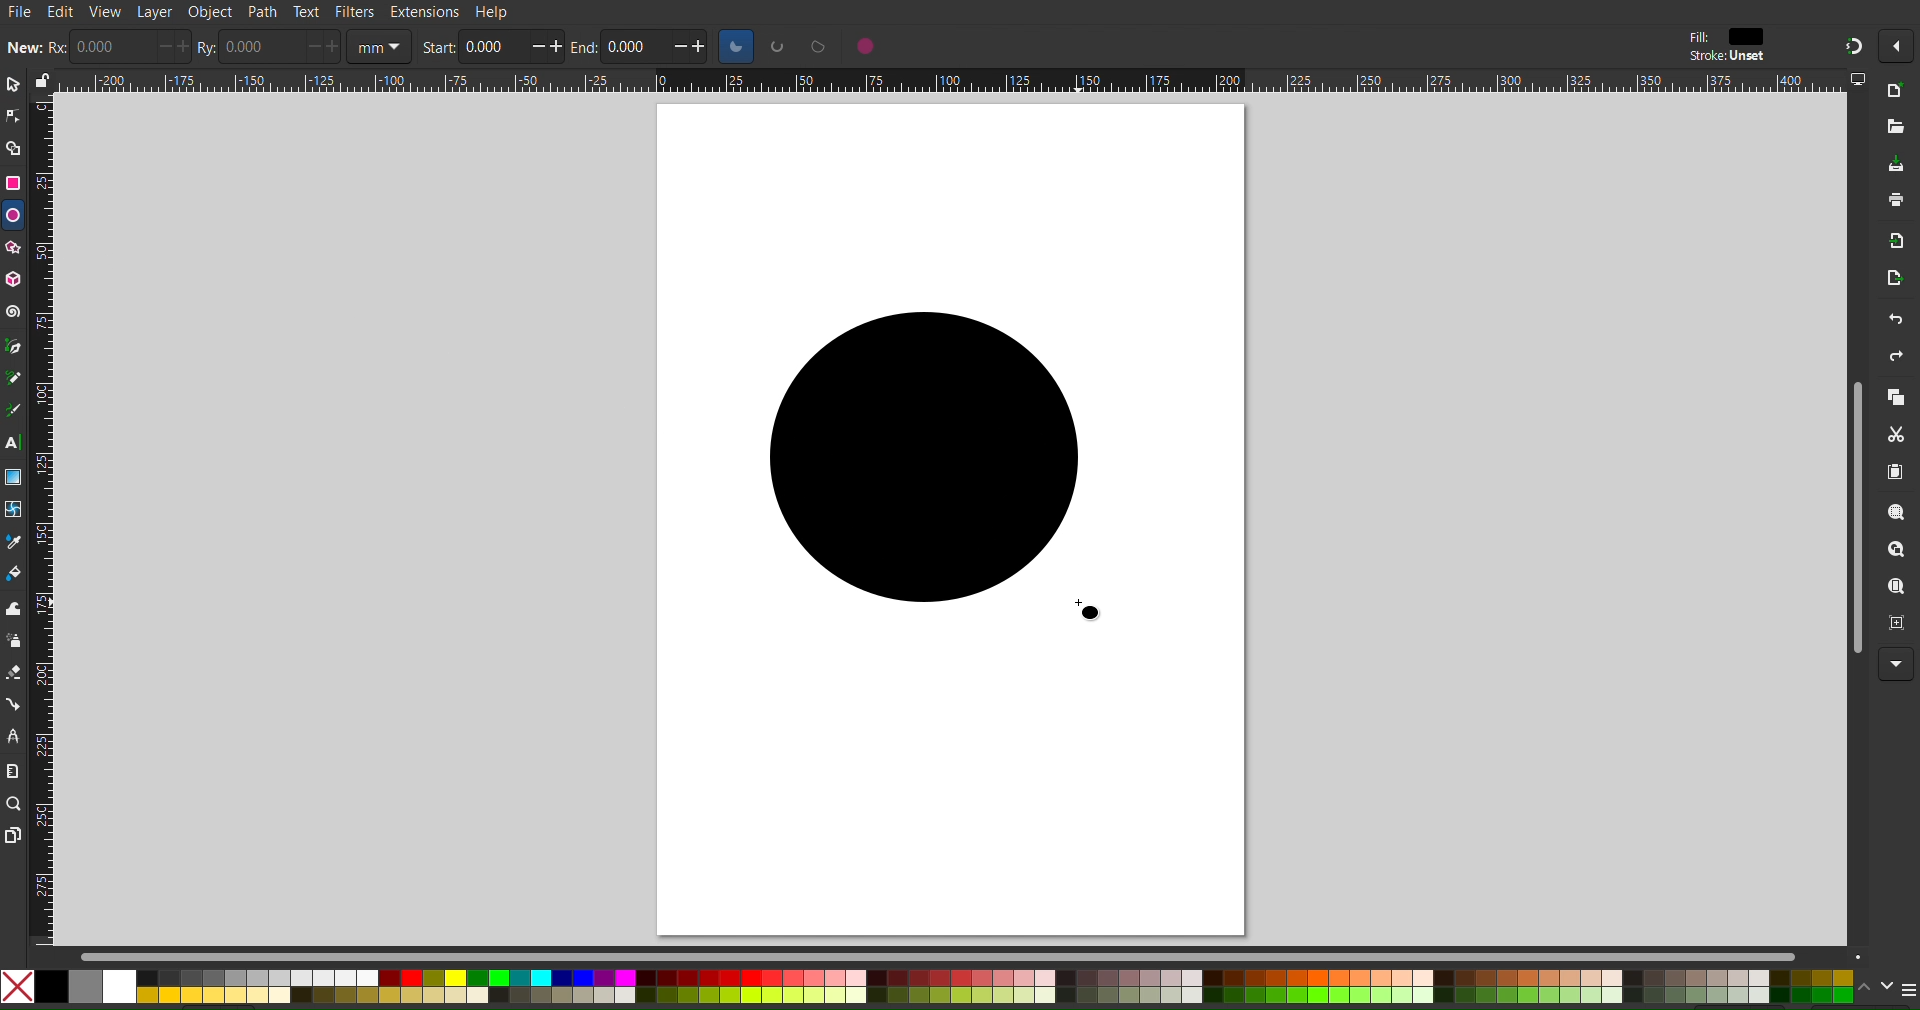 Image resolution: width=1920 pixels, height=1010 pixels. What do you see at coordinates (14, 183) in the screenshot?
I see `Rectangle` at bounding box center [14, 183].